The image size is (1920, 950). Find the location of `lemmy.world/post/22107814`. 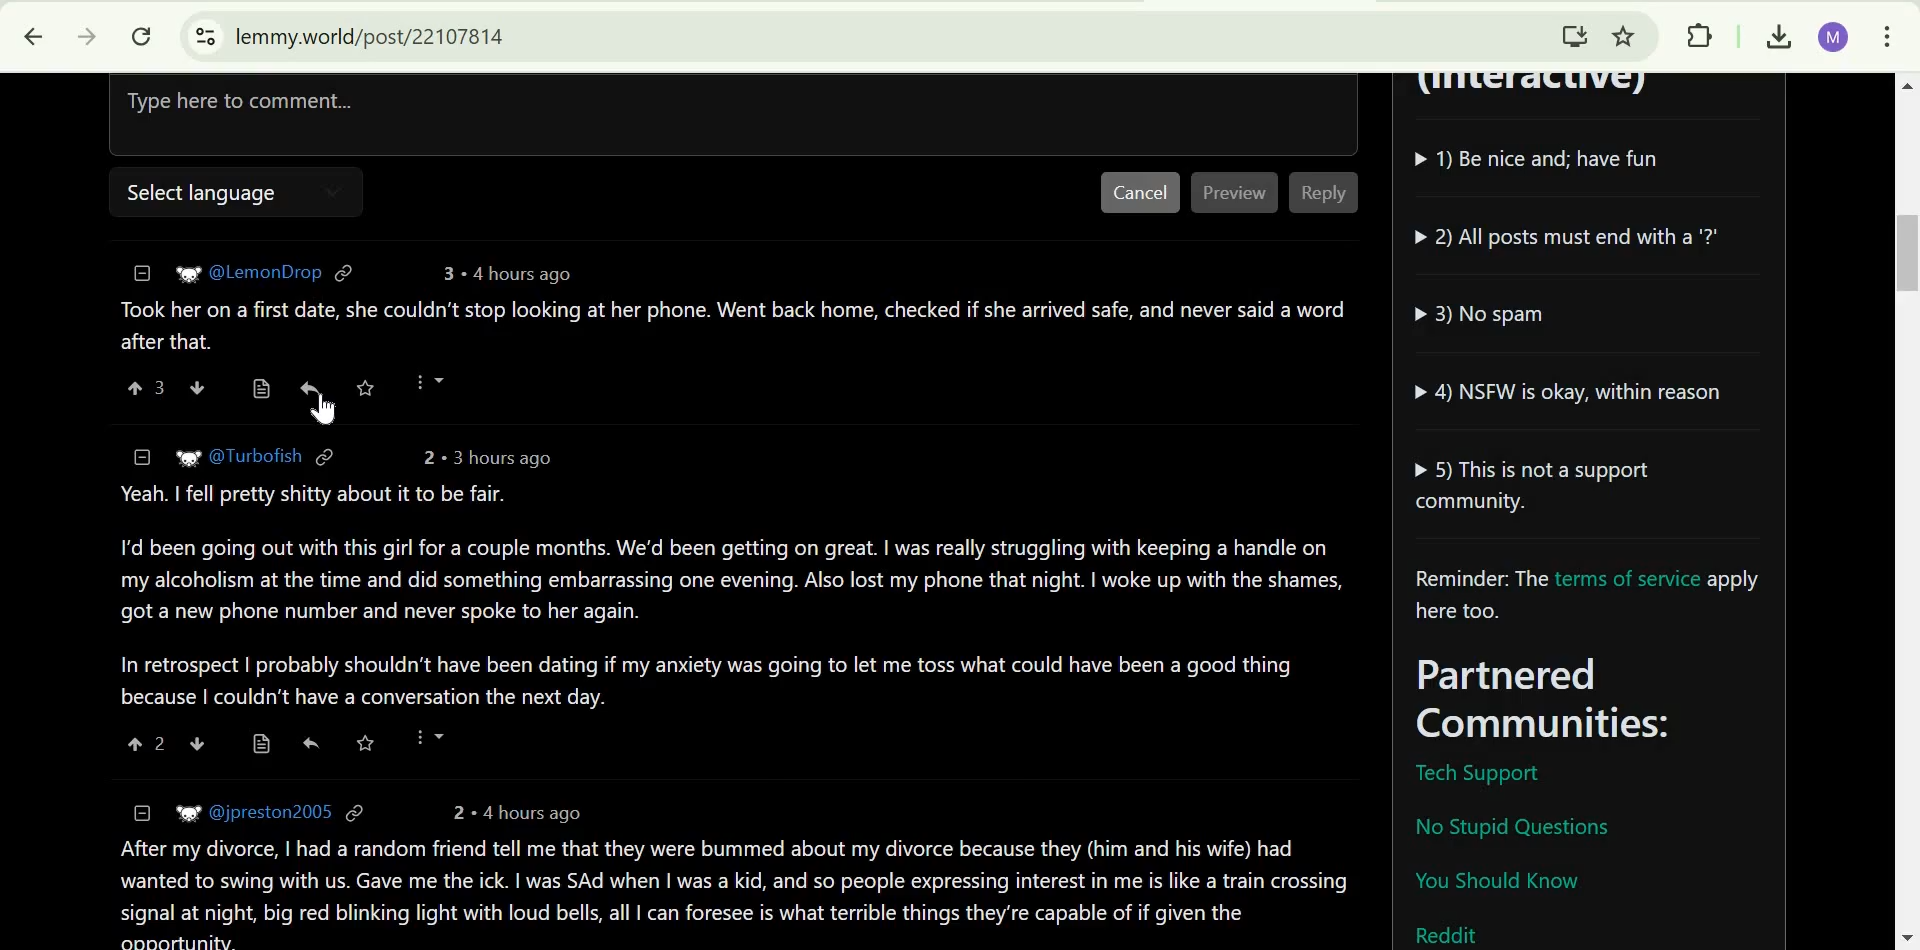

lemmy.world/post/22107814 is located at coordinates (370, 35).